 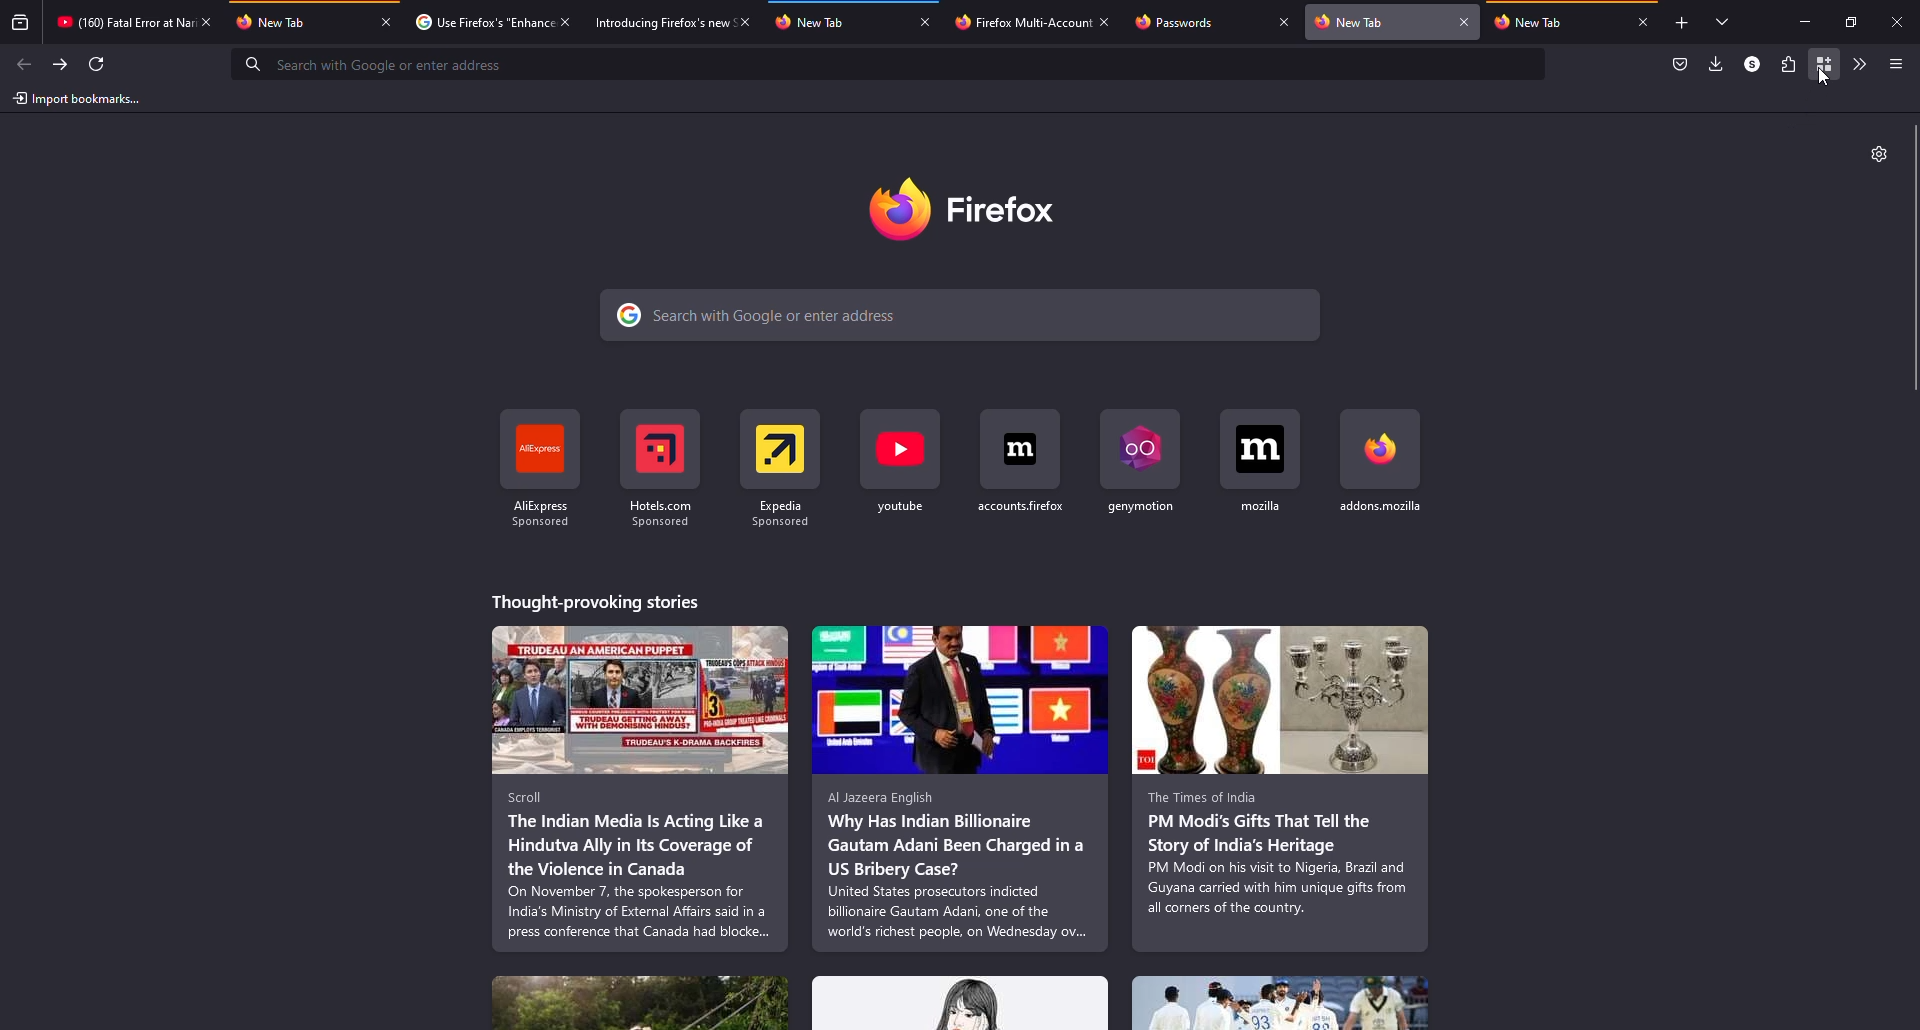 What do you see at coordinates (1678, 24) in the screenshot?
I see `add` at bounding box center [1678, 24].